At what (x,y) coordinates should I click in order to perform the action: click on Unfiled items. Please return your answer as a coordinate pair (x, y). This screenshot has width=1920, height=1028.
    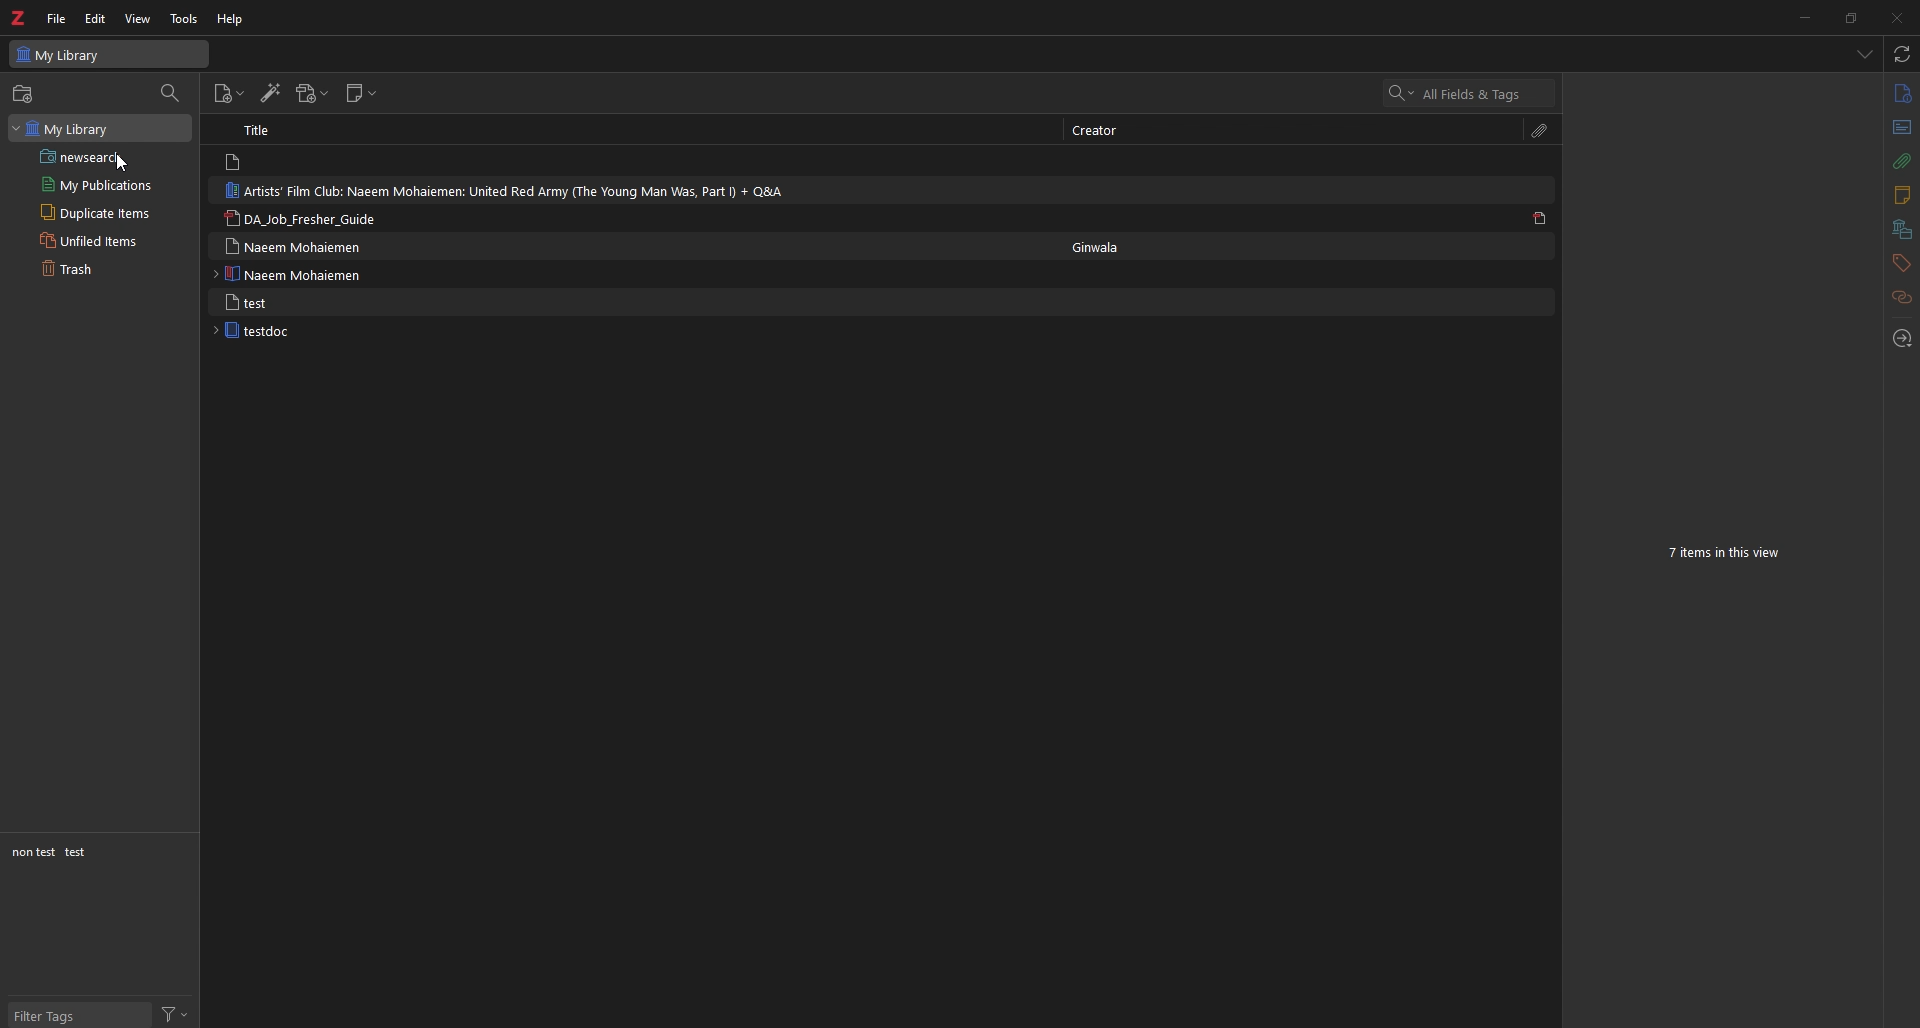
    Looking at the image, I should click on (89, 242).